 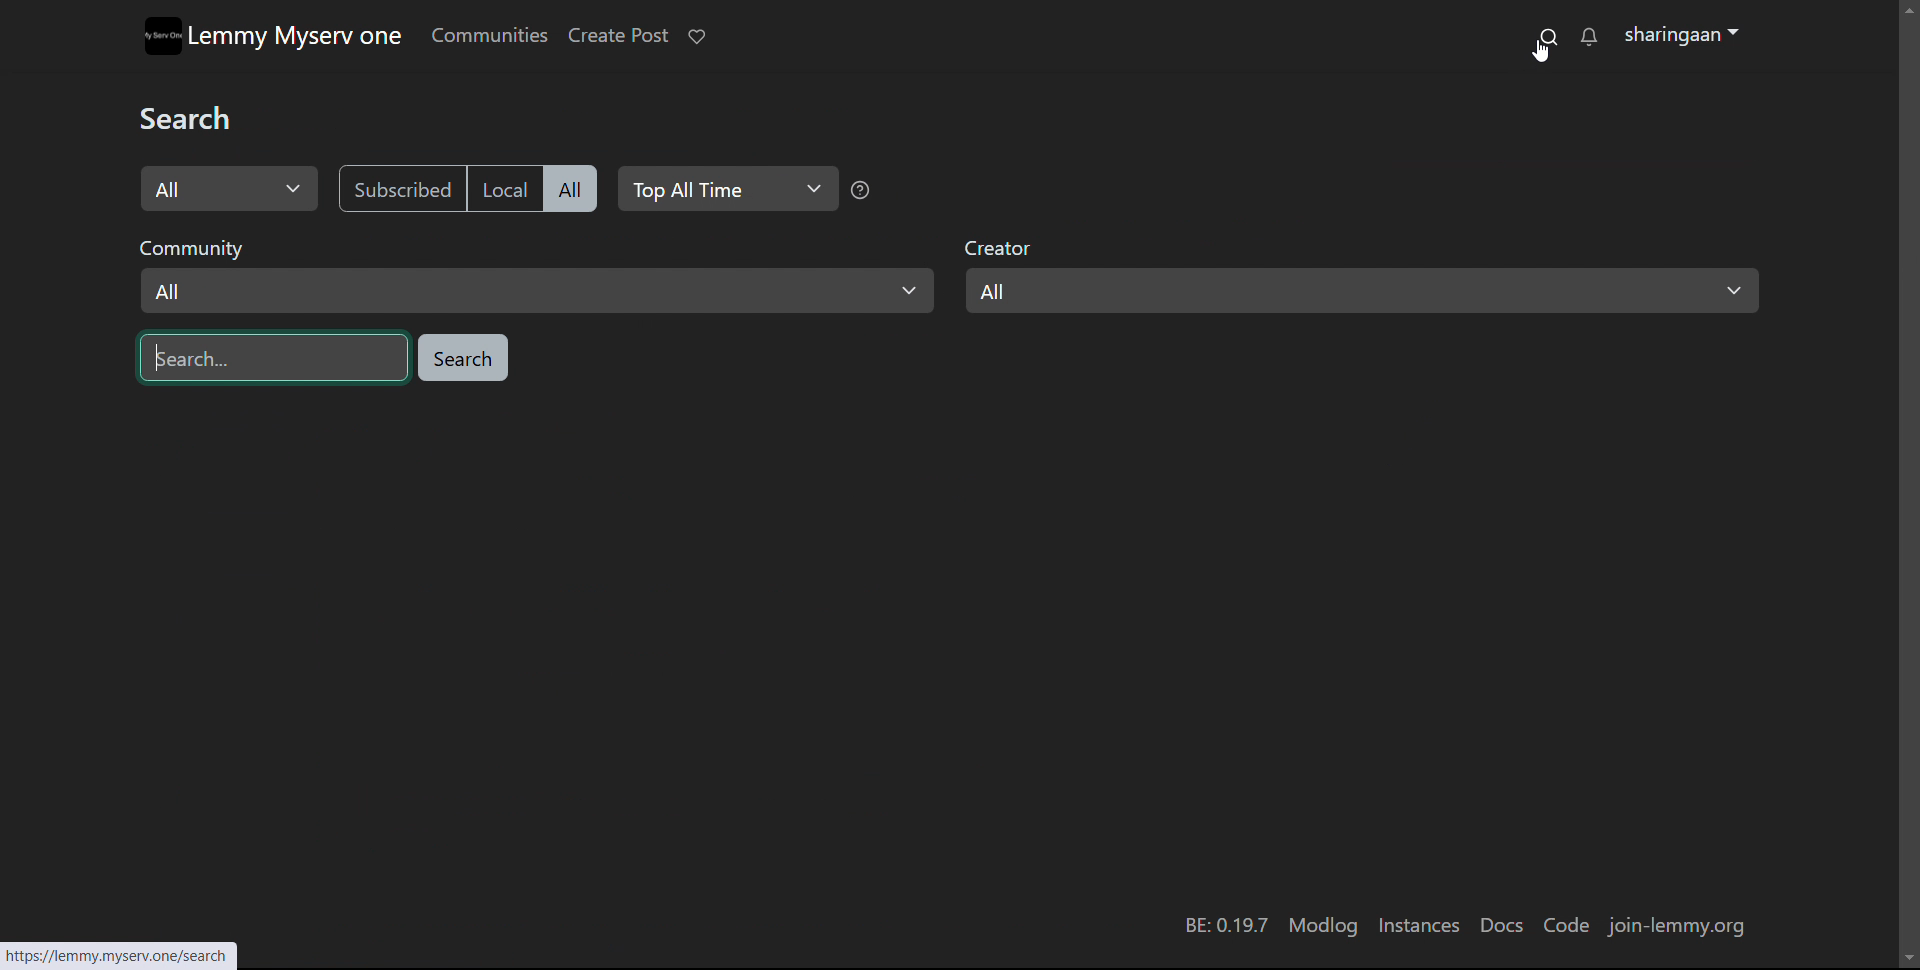 I want to click on version, so click(x=1226, y=924).